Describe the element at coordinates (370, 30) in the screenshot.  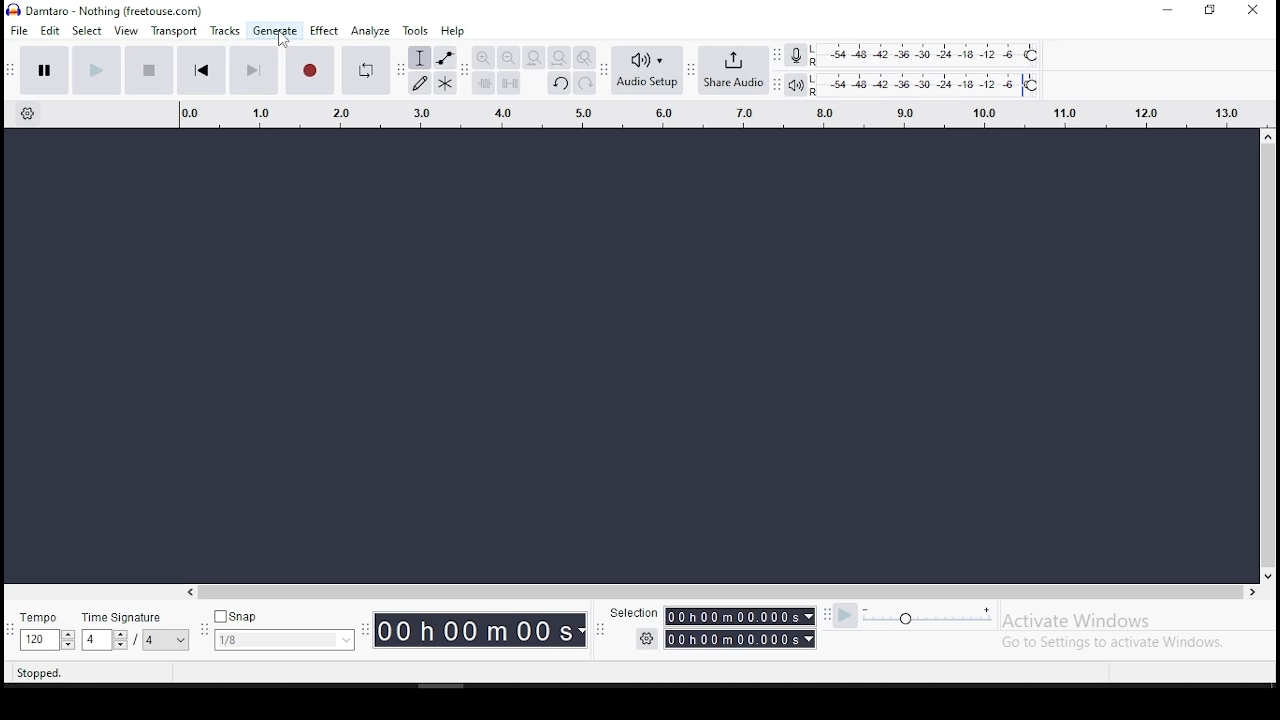
I see `analyze` at that location.